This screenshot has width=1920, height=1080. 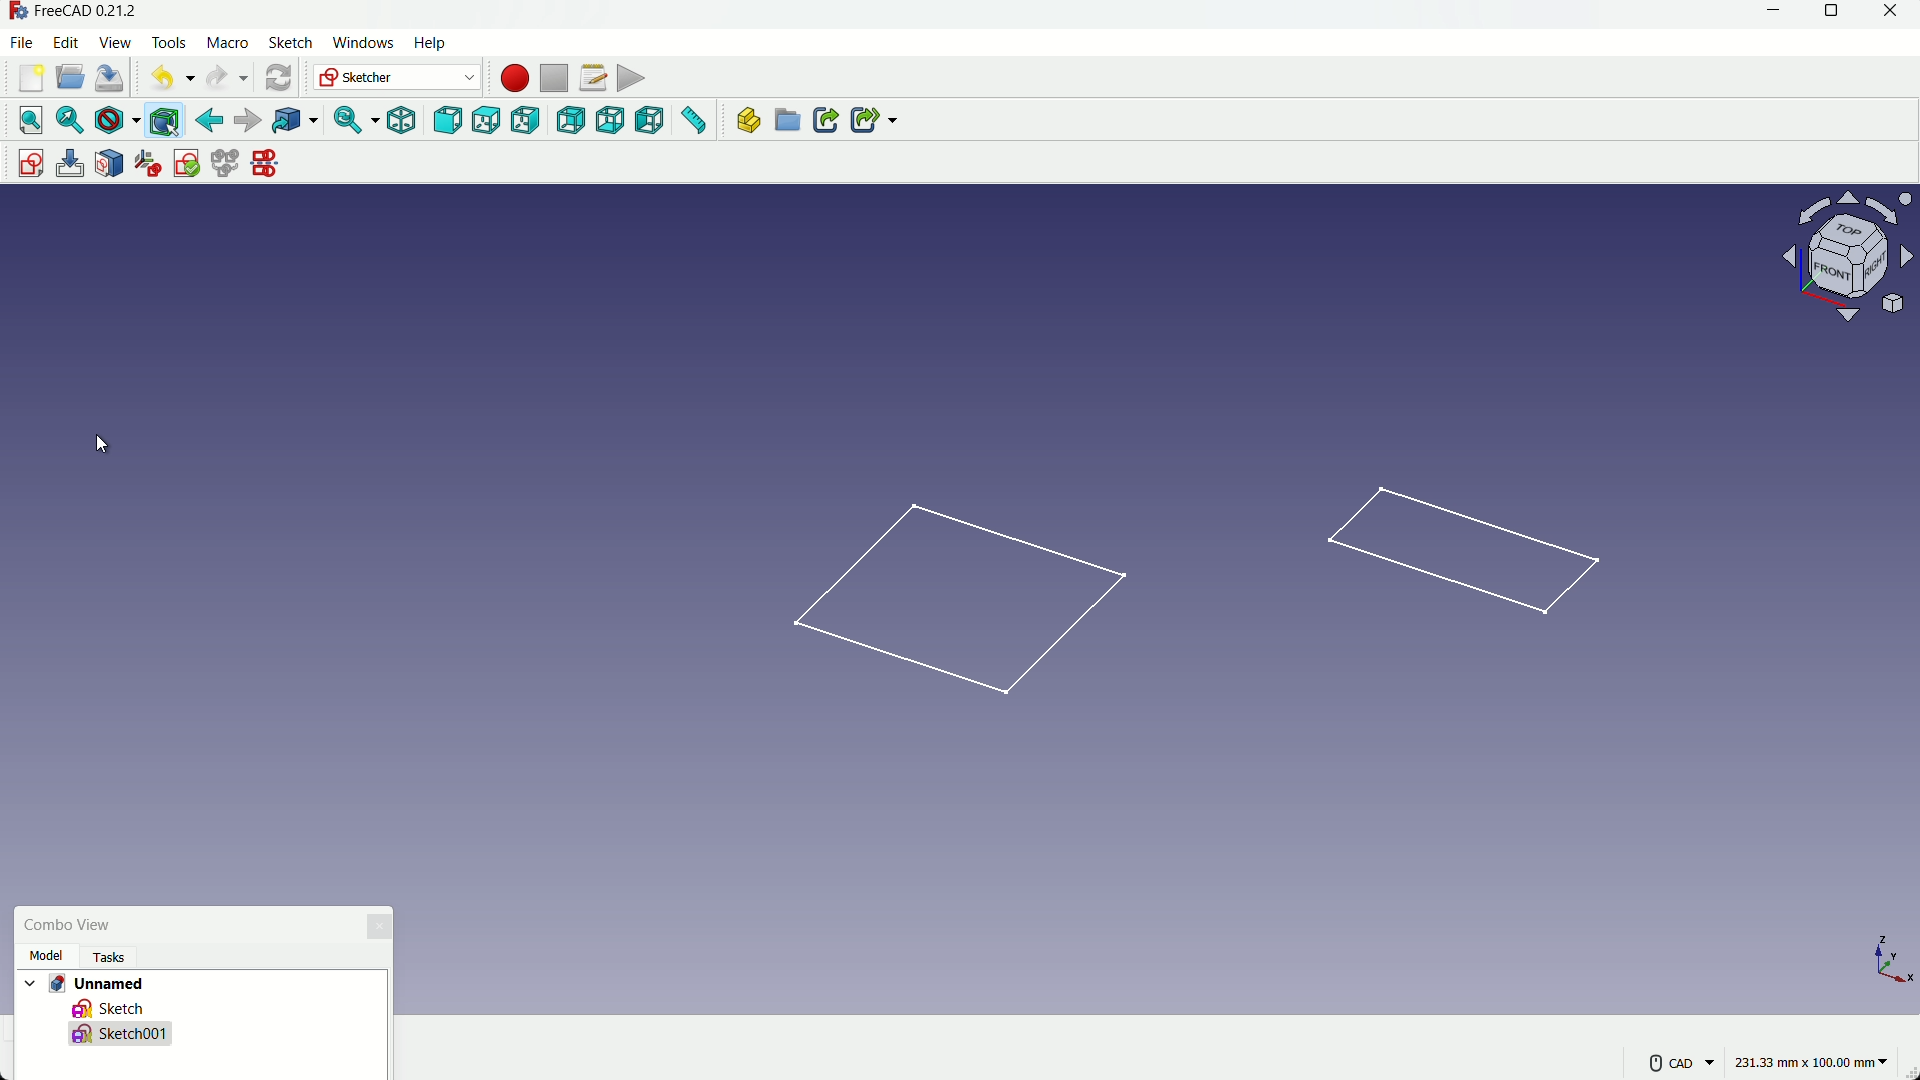 What do you see at coordinates (124, 1038) in the screenshot?
I see `new sketch made- Sketch001` at bounding box center [124, 1038].